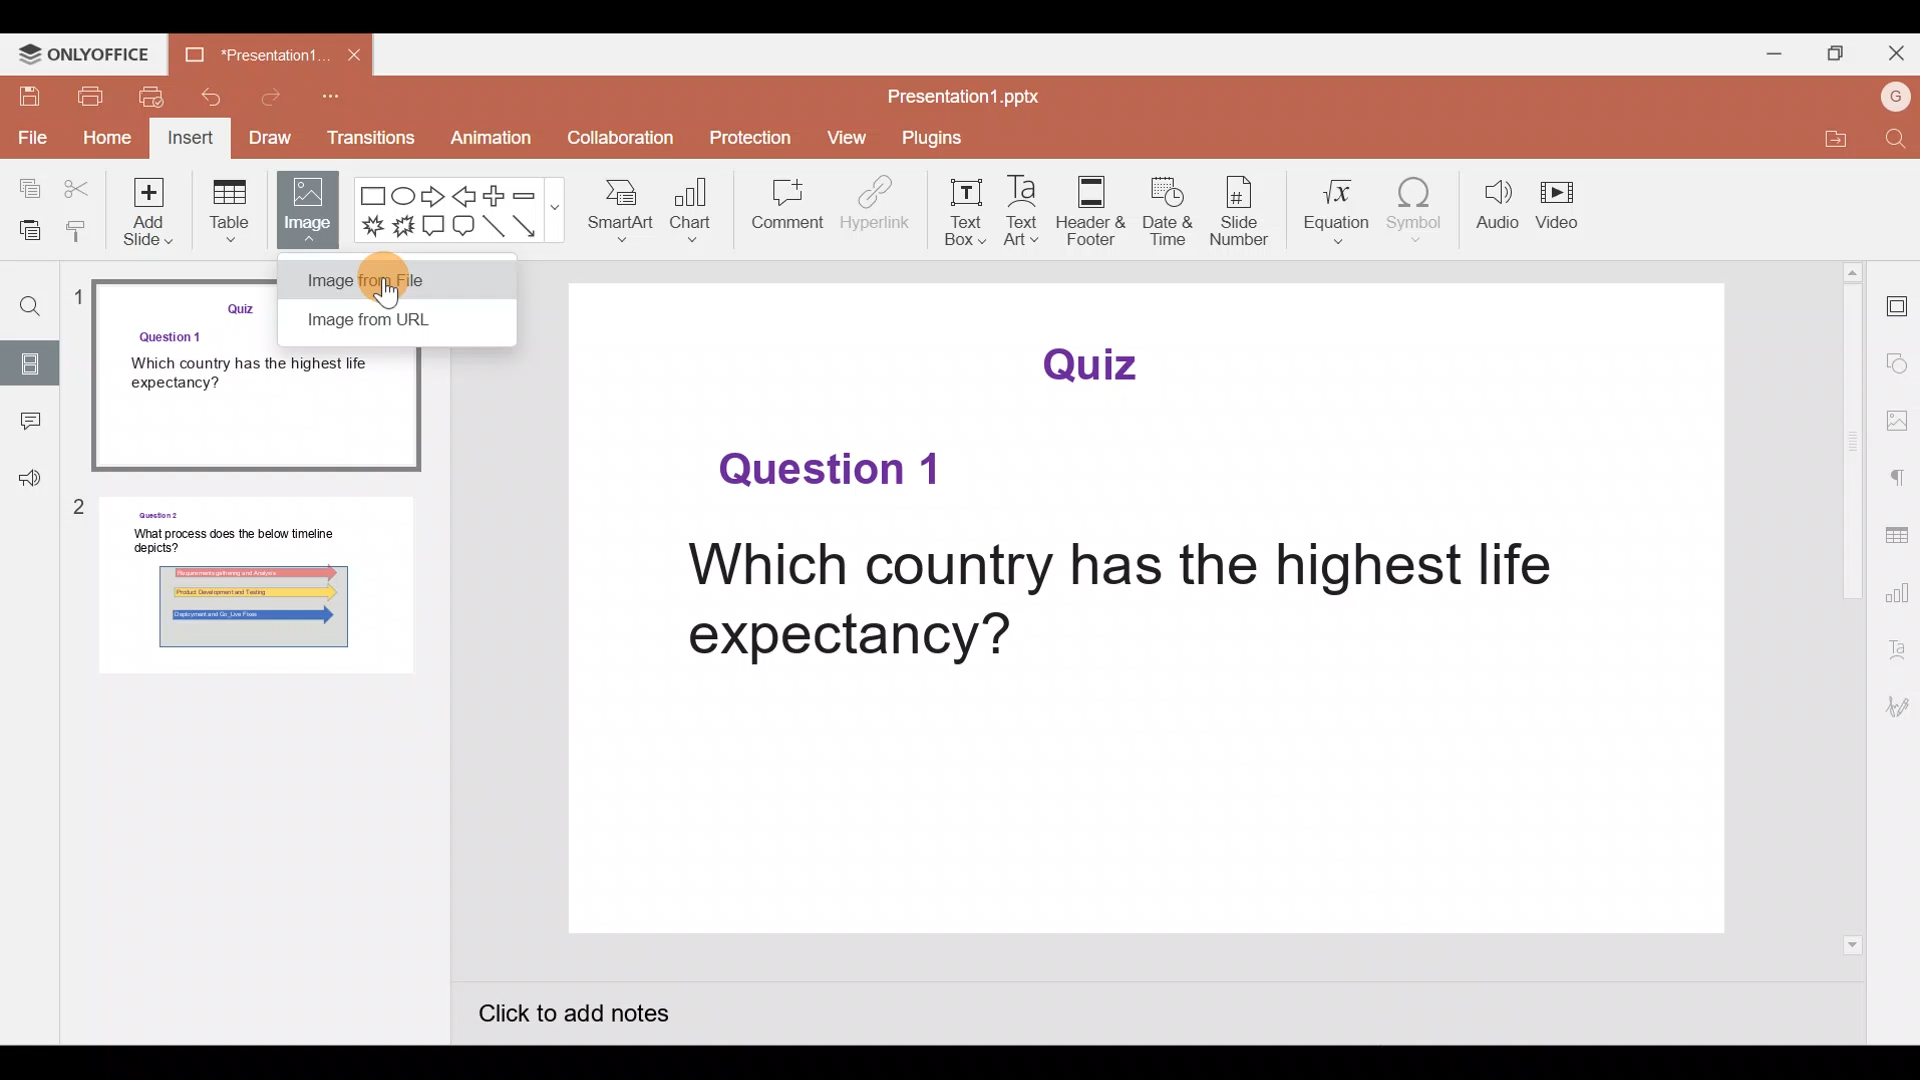  I want to click on Find, so click(24, 299).